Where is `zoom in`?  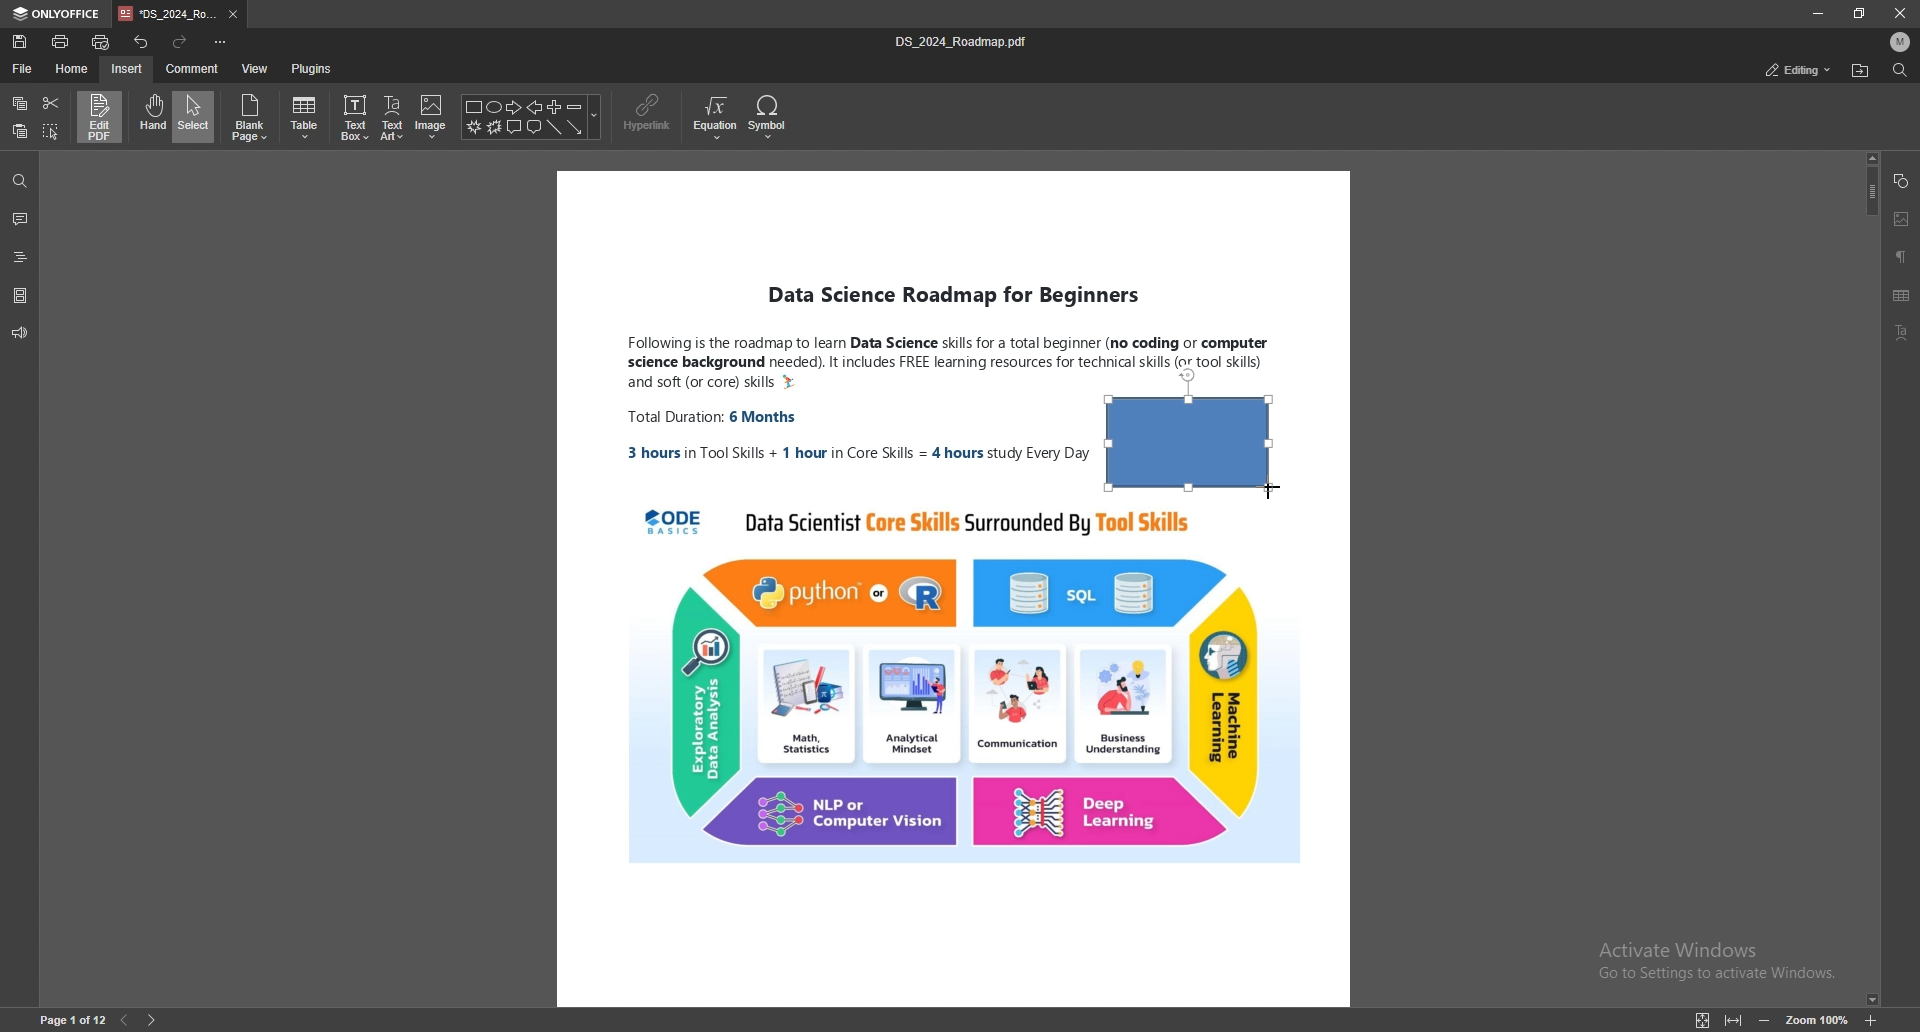 zoom in is located at coordinates (1871, 1021).